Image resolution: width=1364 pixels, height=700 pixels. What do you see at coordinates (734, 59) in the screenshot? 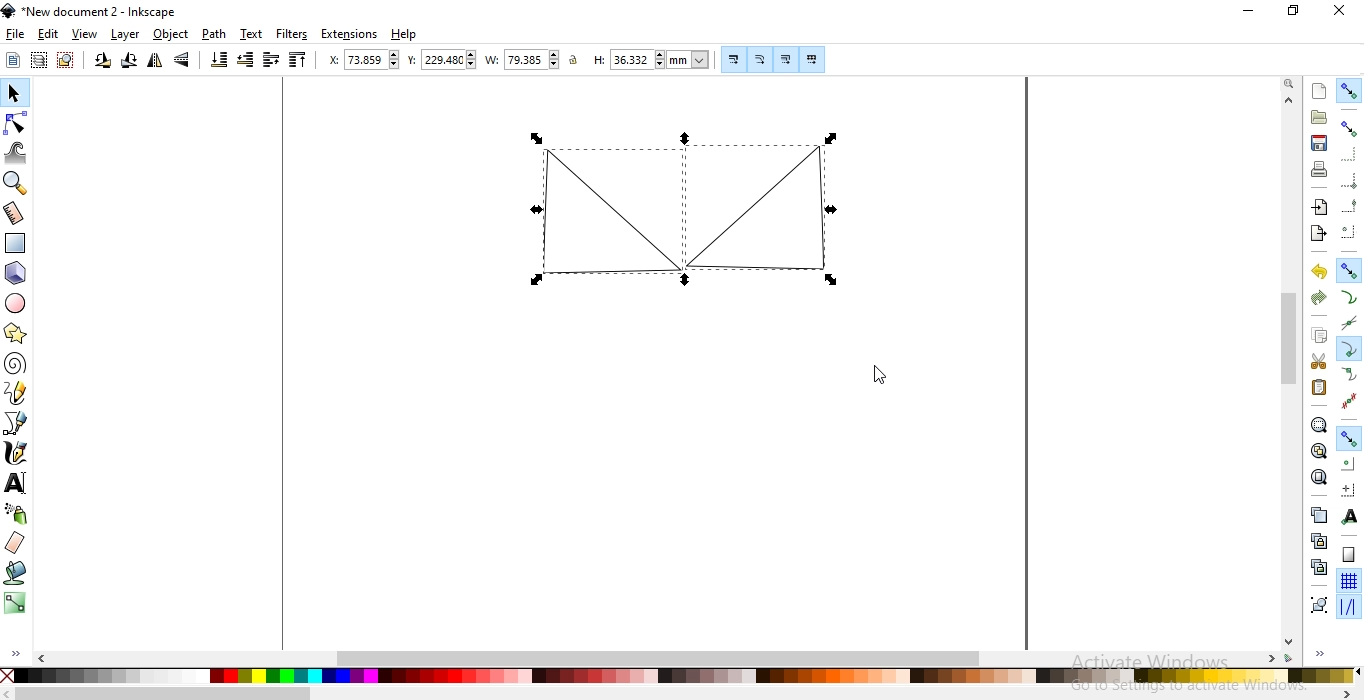
I see `scale stroke width by same proportion` at bounding box center [734, 59].